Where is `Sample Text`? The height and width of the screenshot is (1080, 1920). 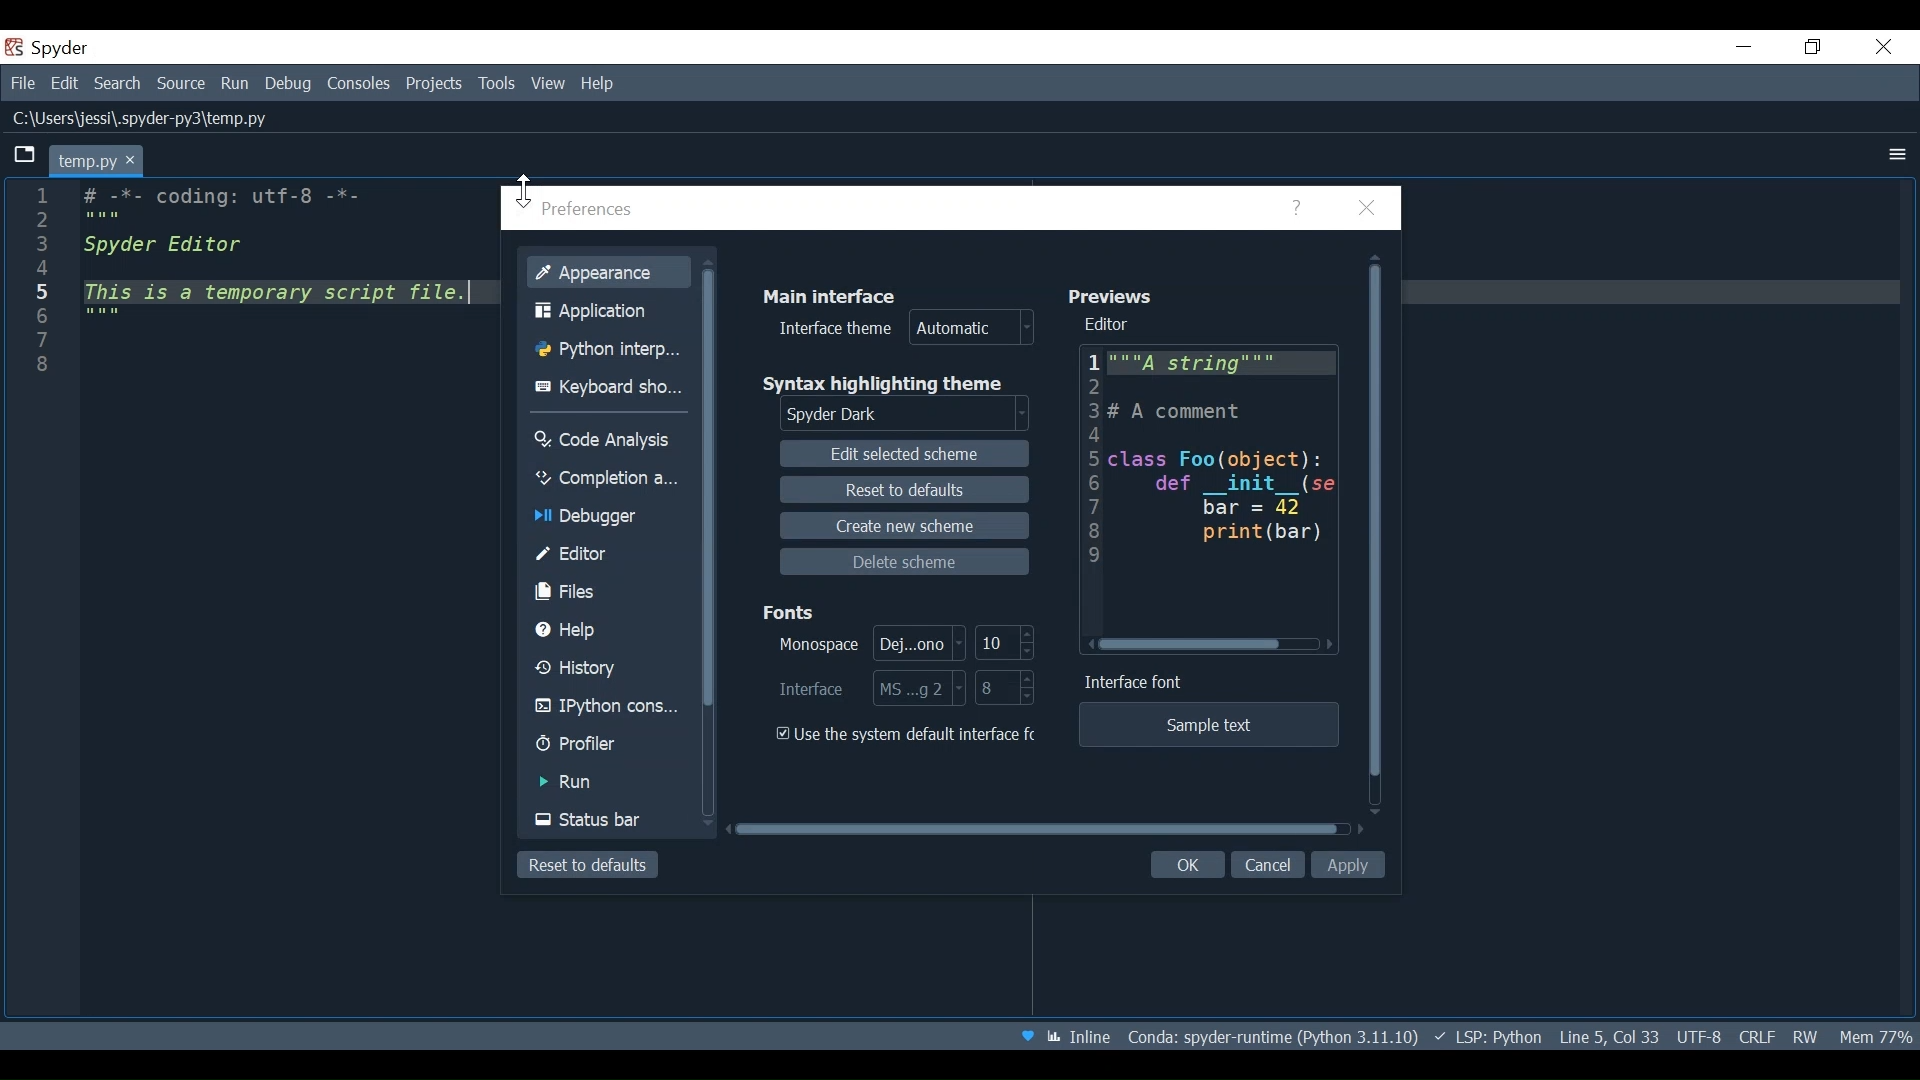
Sample Text is located at coordinates (1208, 724).